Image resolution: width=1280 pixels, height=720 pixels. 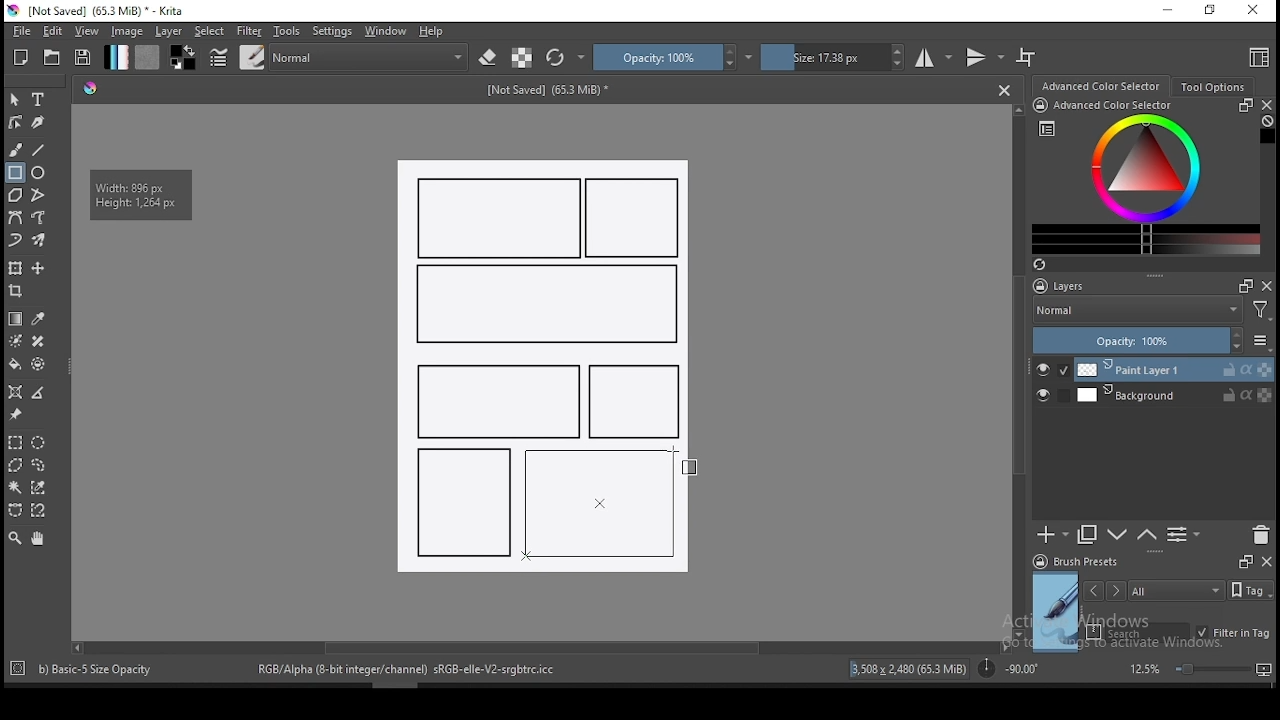 What do you see at coordinates (833, 57) in the screenshot?
I see `size` at bounding box center [833, 57].